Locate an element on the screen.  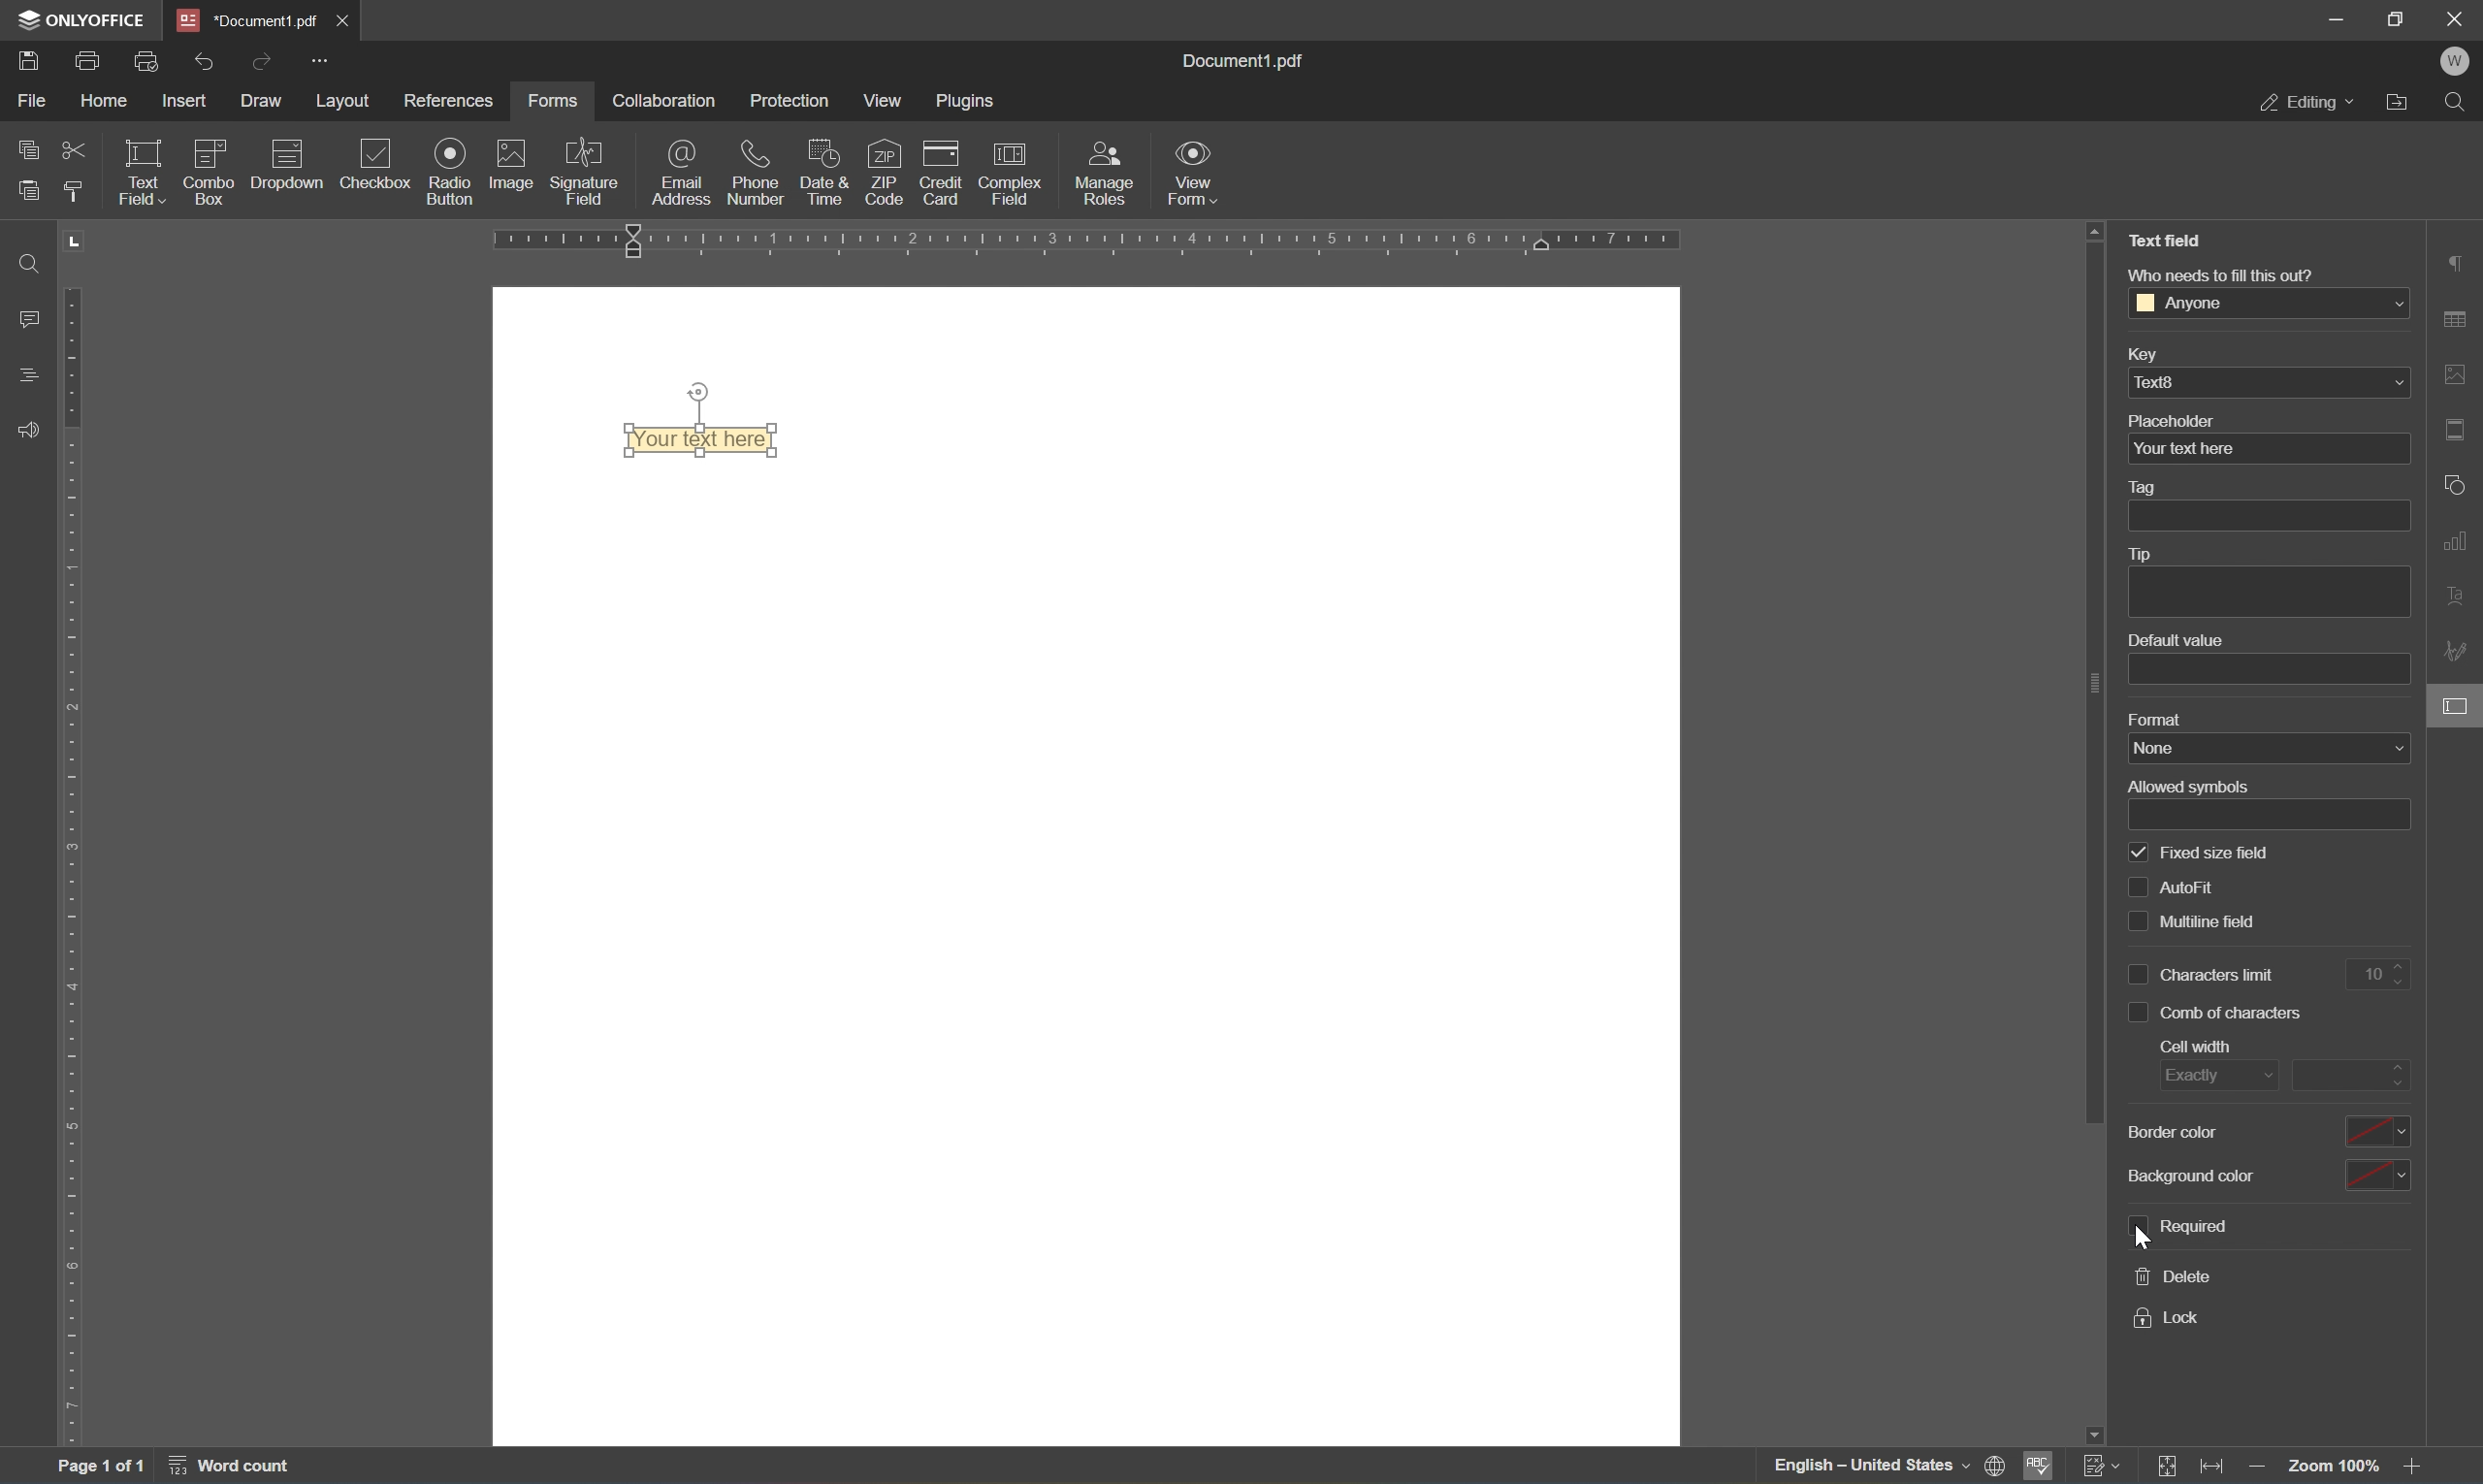
clear style is located at coordinates (76, 193).